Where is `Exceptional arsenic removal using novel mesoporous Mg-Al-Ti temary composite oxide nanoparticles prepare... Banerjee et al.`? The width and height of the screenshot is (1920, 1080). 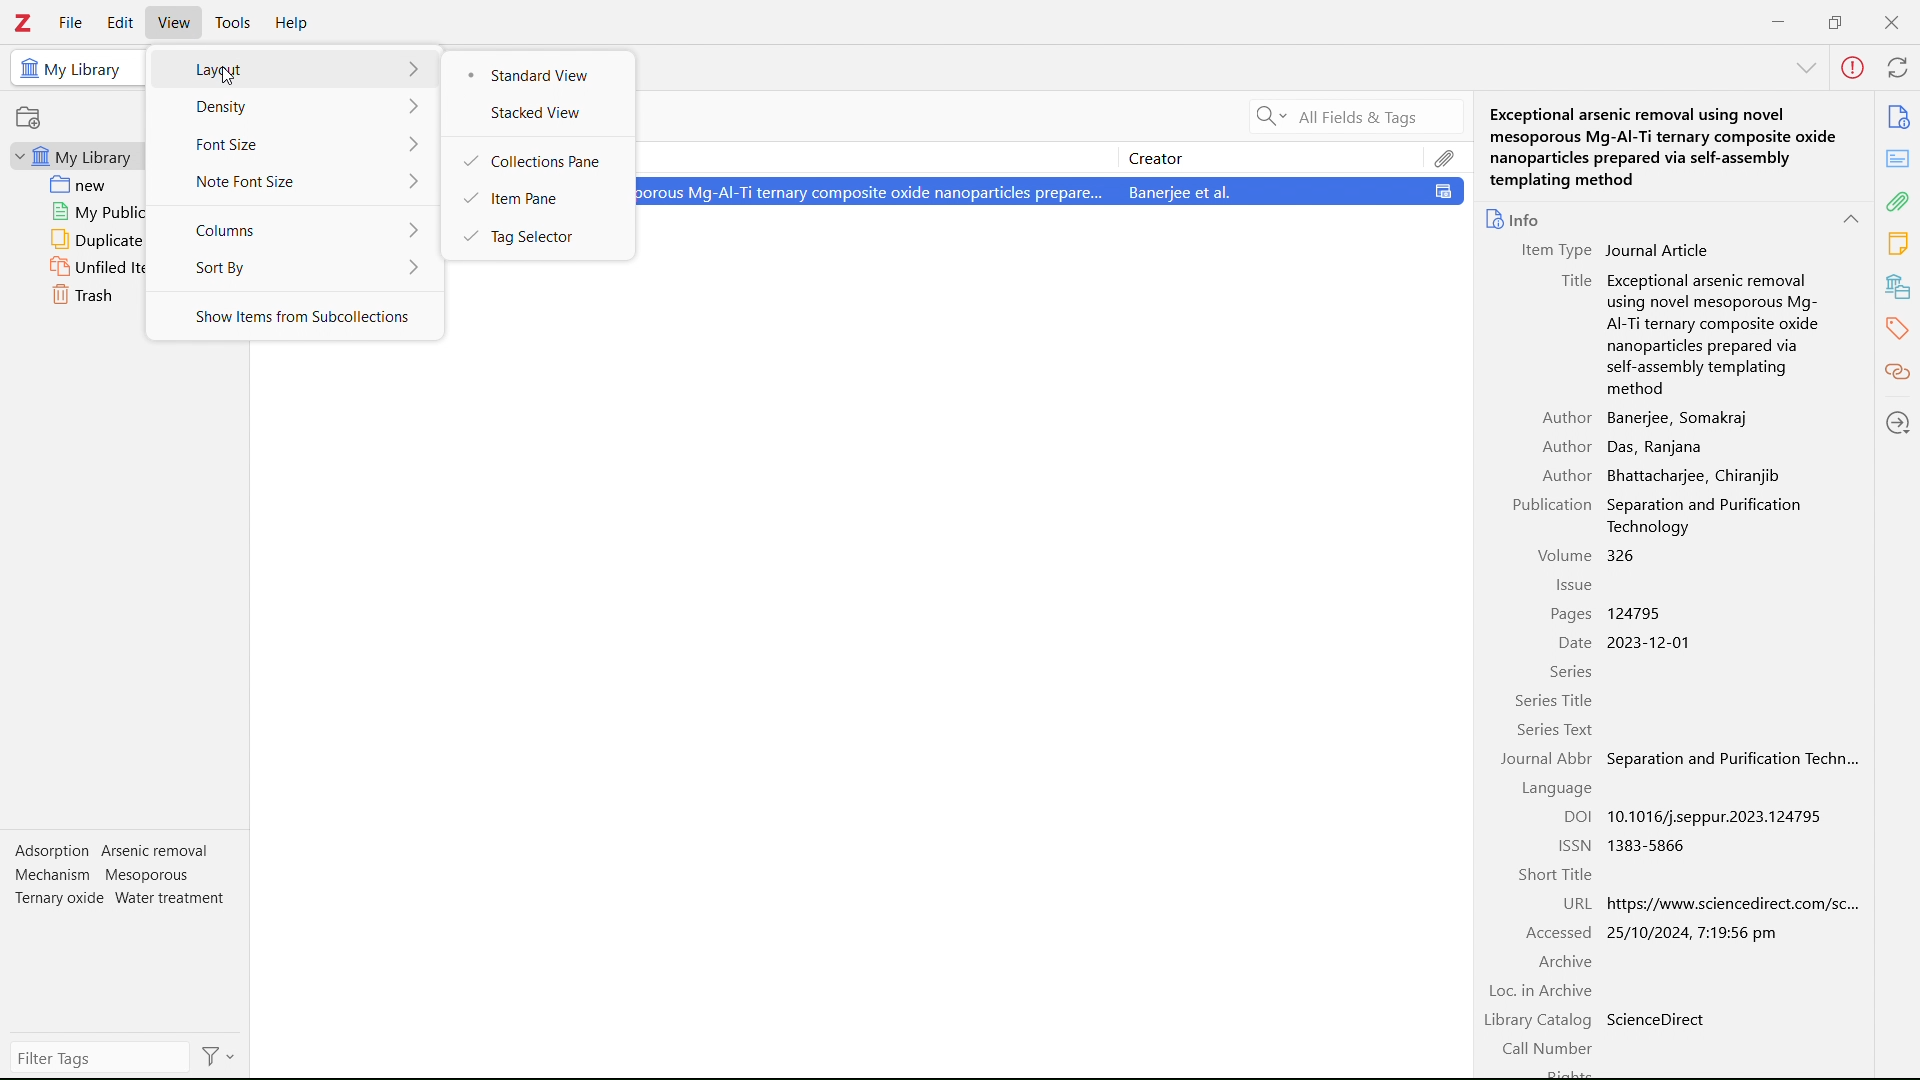 Exceptional arsenic removal using novel mesoporous Mg-Al-Ti temary composite oxide nanoparticles prepare... Banerjee et al. is located at coordinates (1054, 191).